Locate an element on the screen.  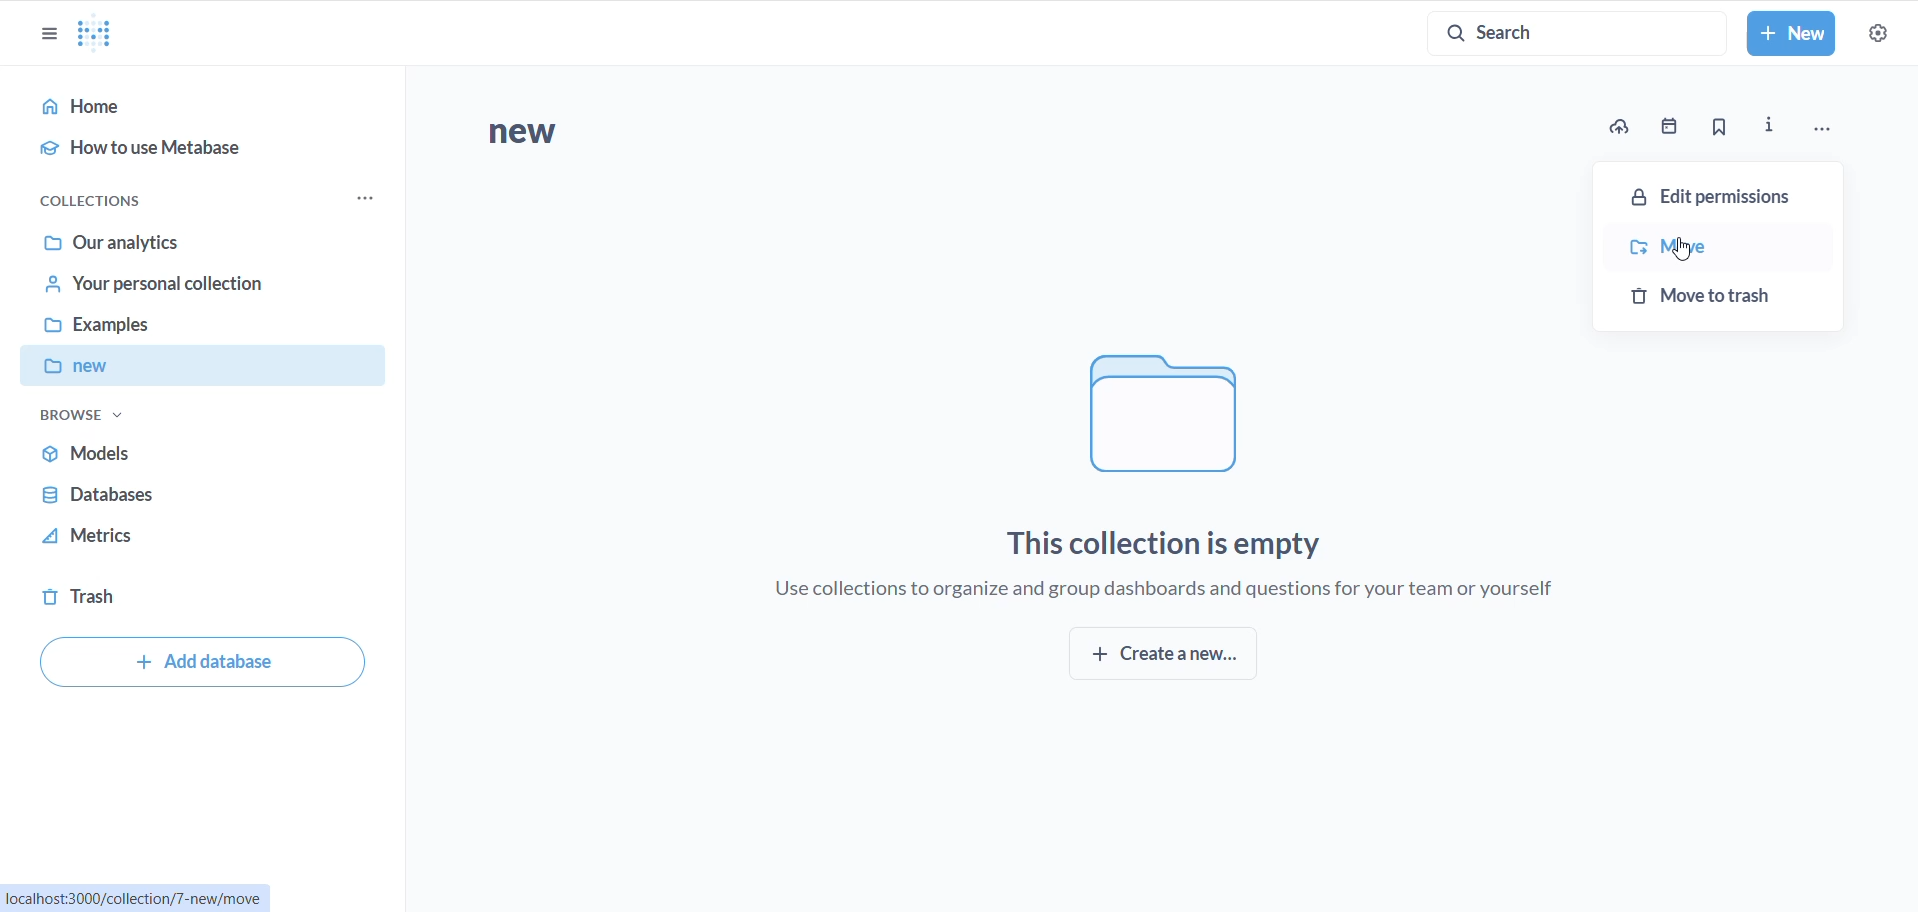
cursor is located at coordinates (1690, 253).